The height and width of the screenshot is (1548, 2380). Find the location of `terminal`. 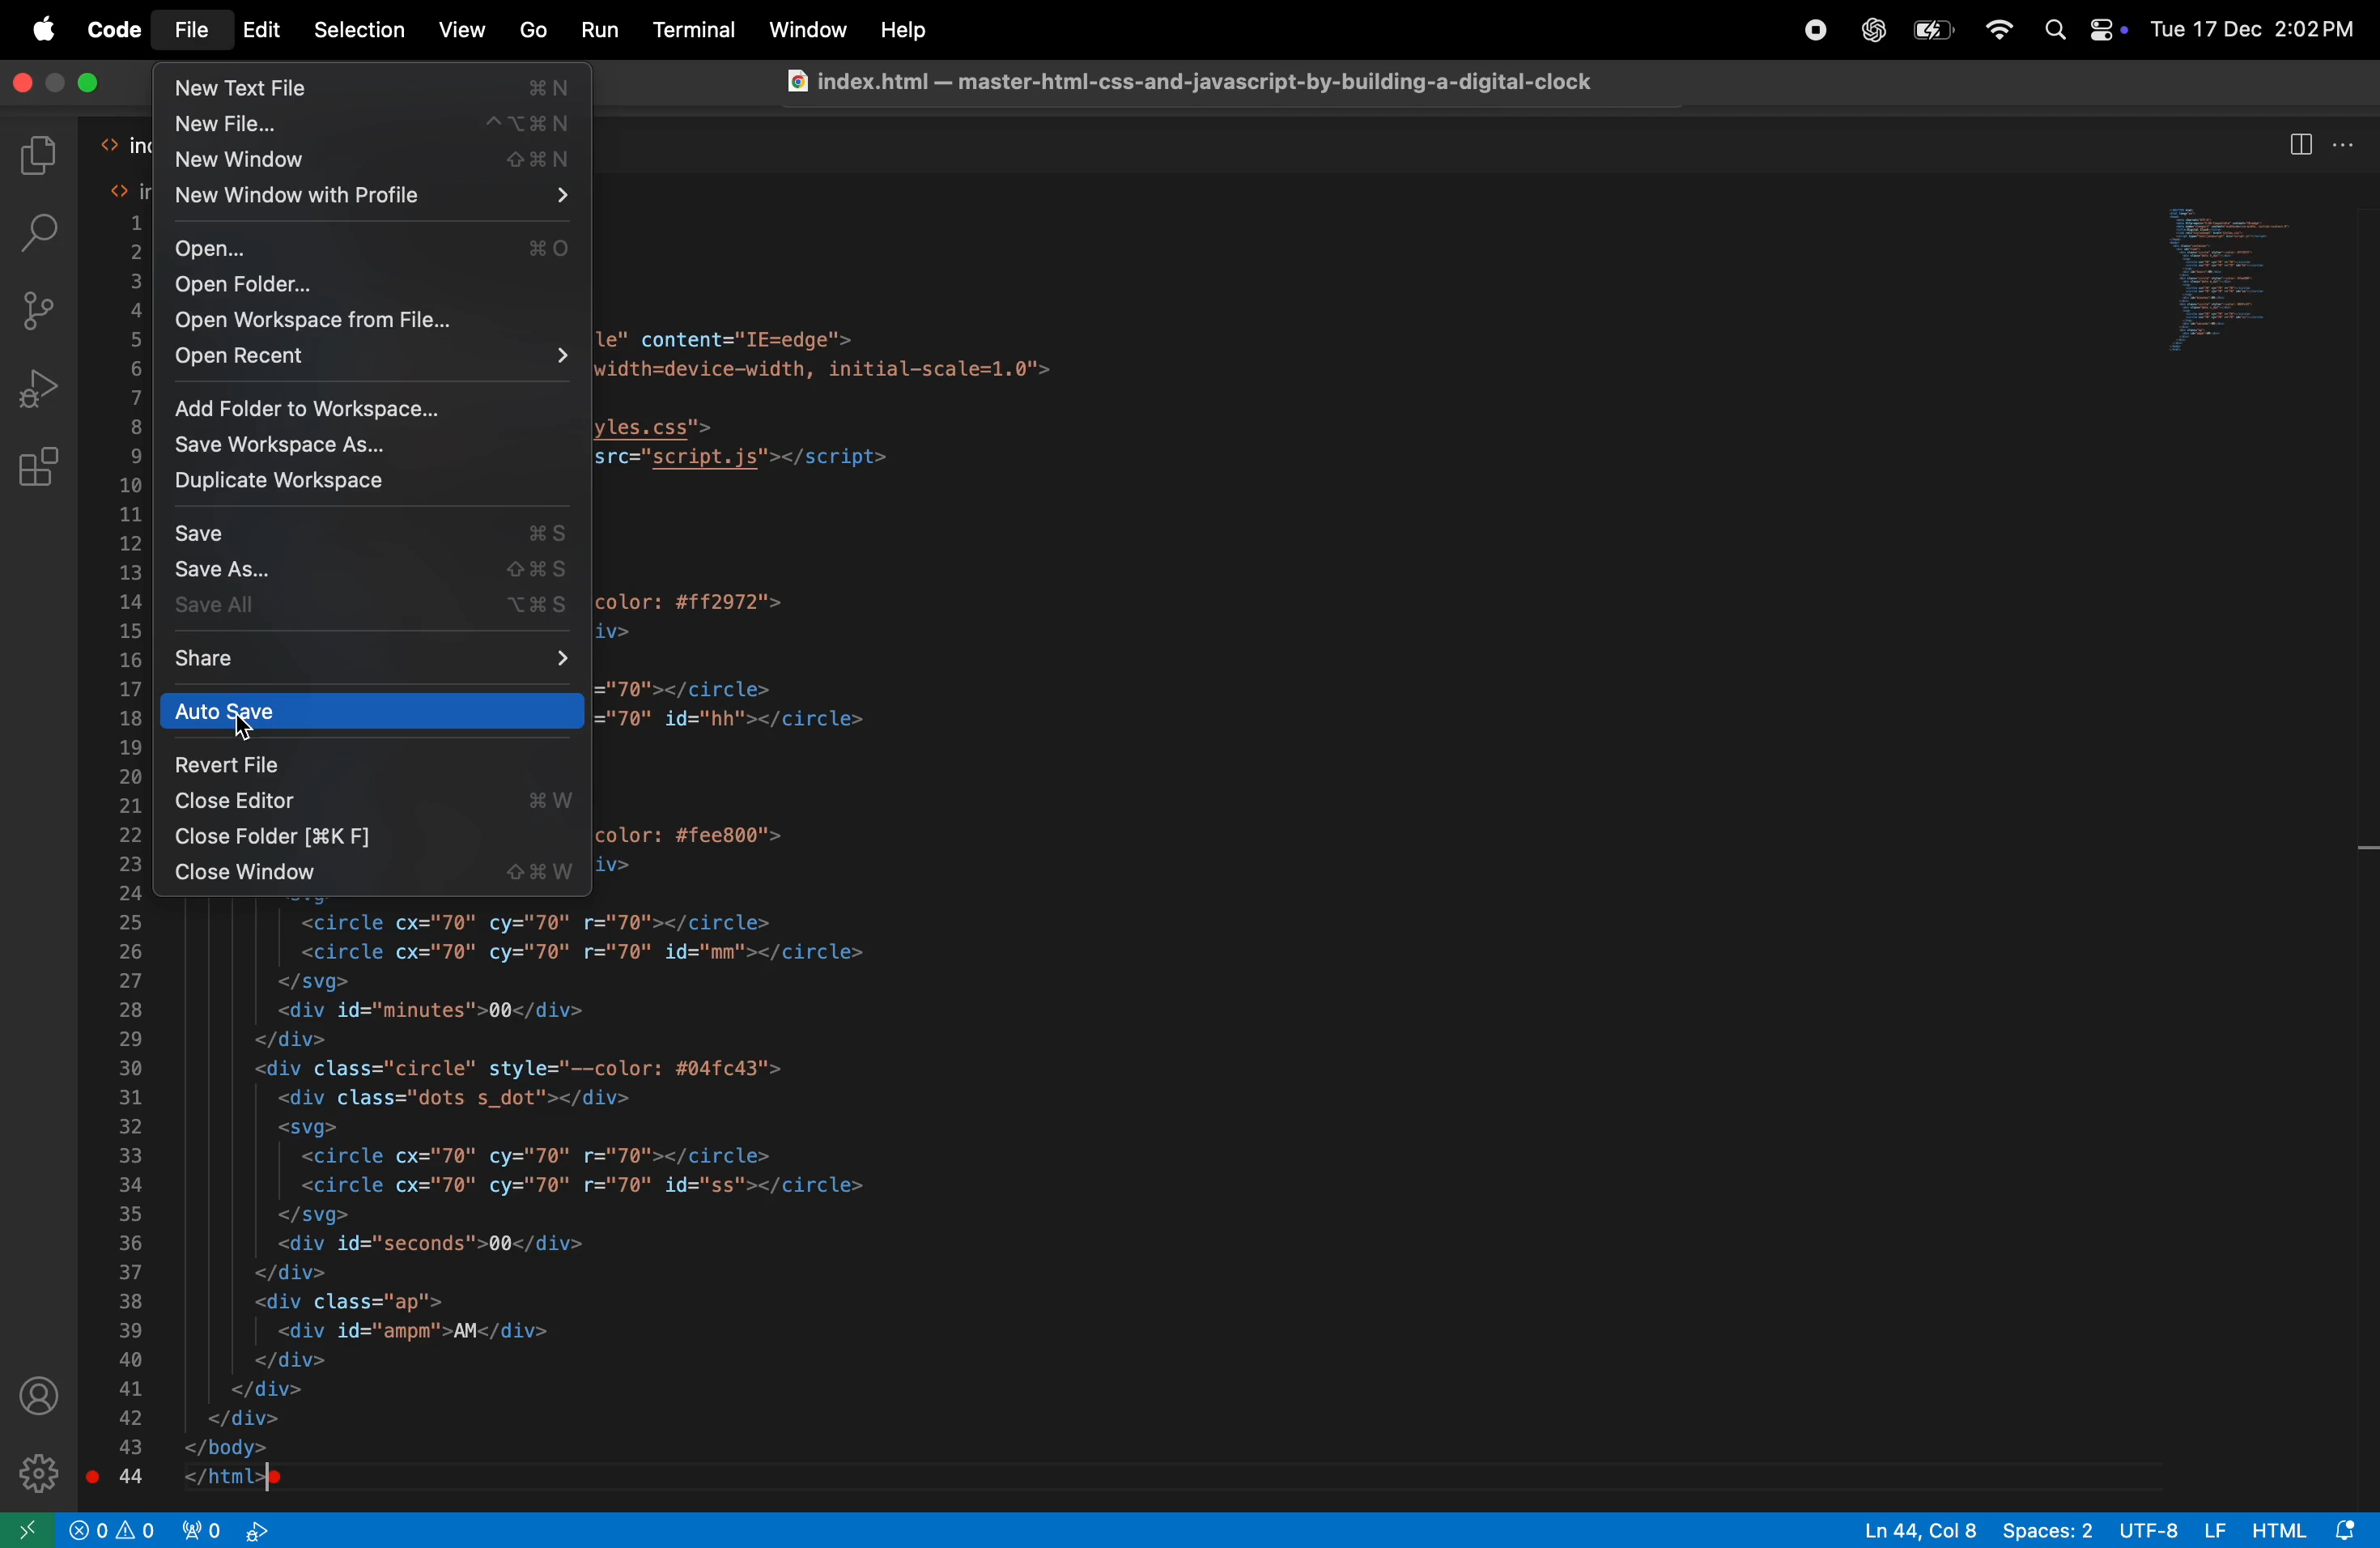

terminal is located at coordinates (700, 31).